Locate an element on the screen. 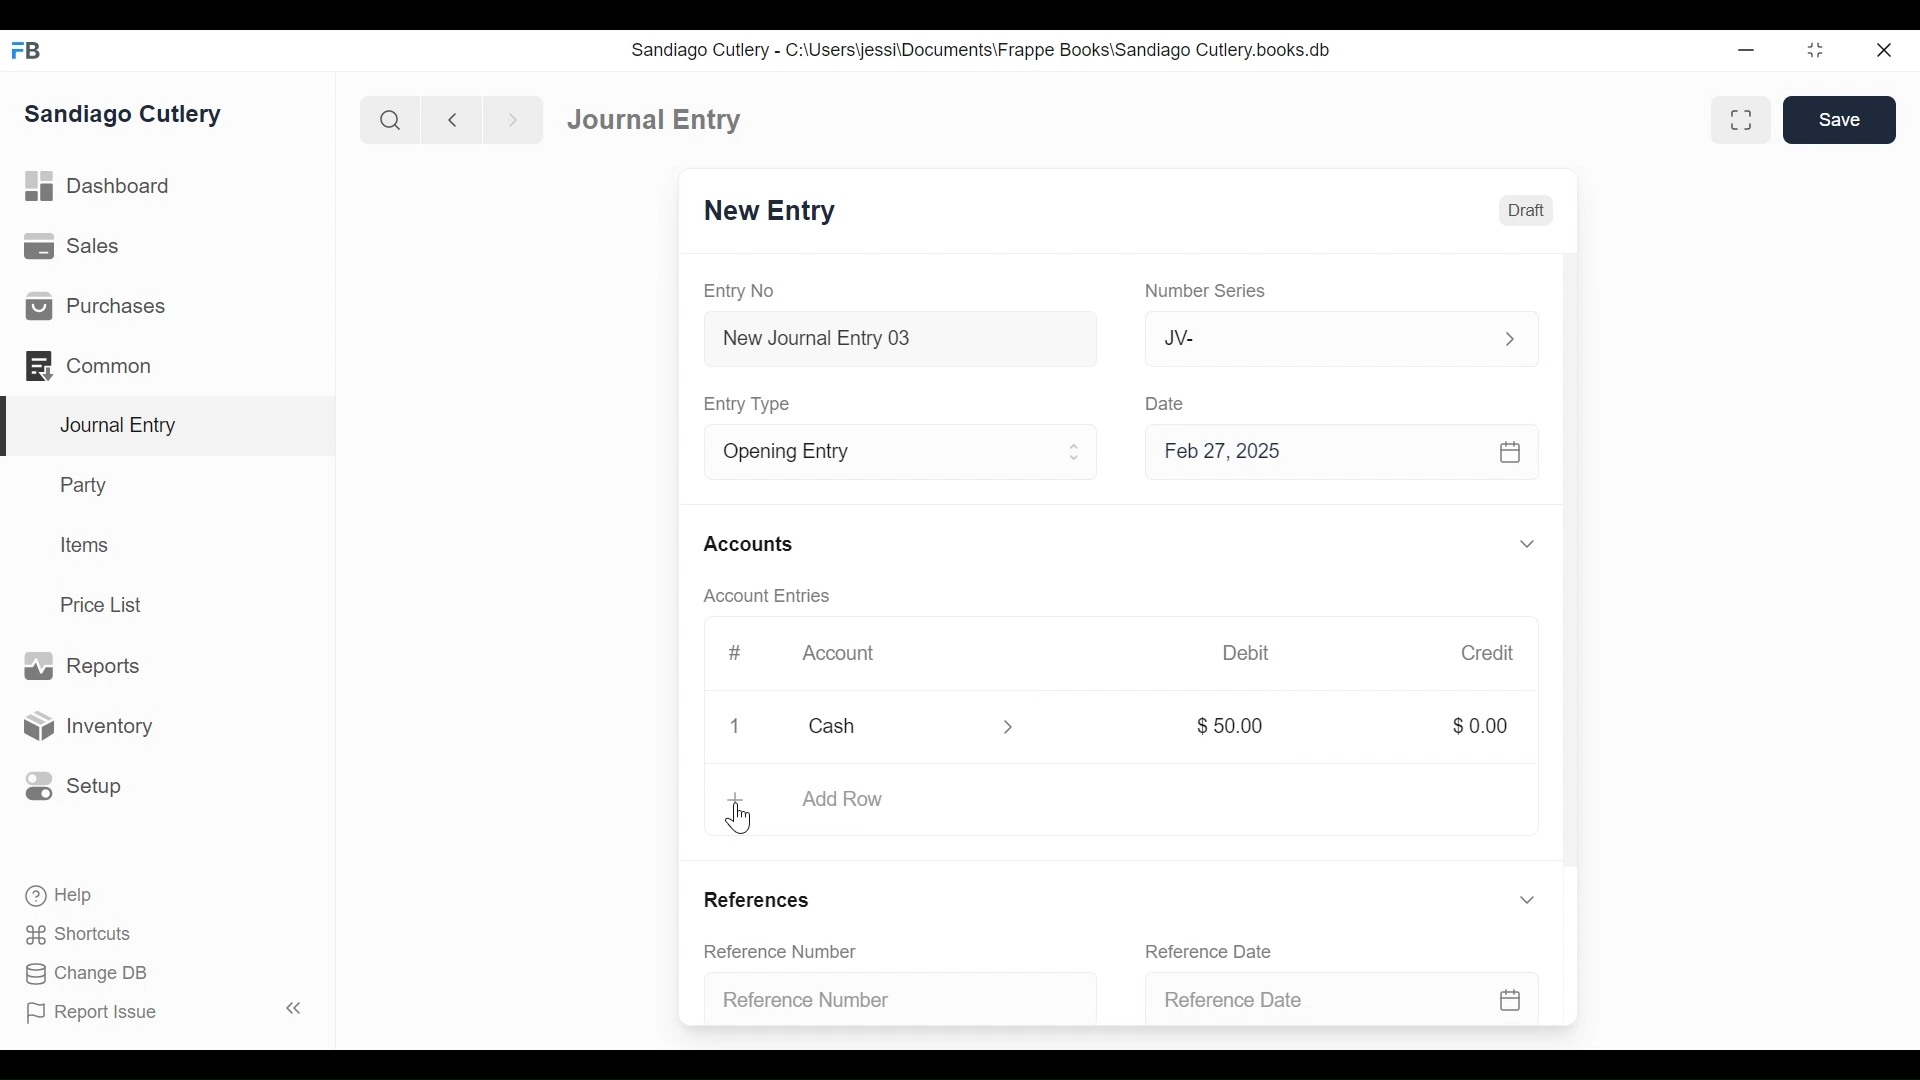  New Entry is located at coordinates (771, 212).